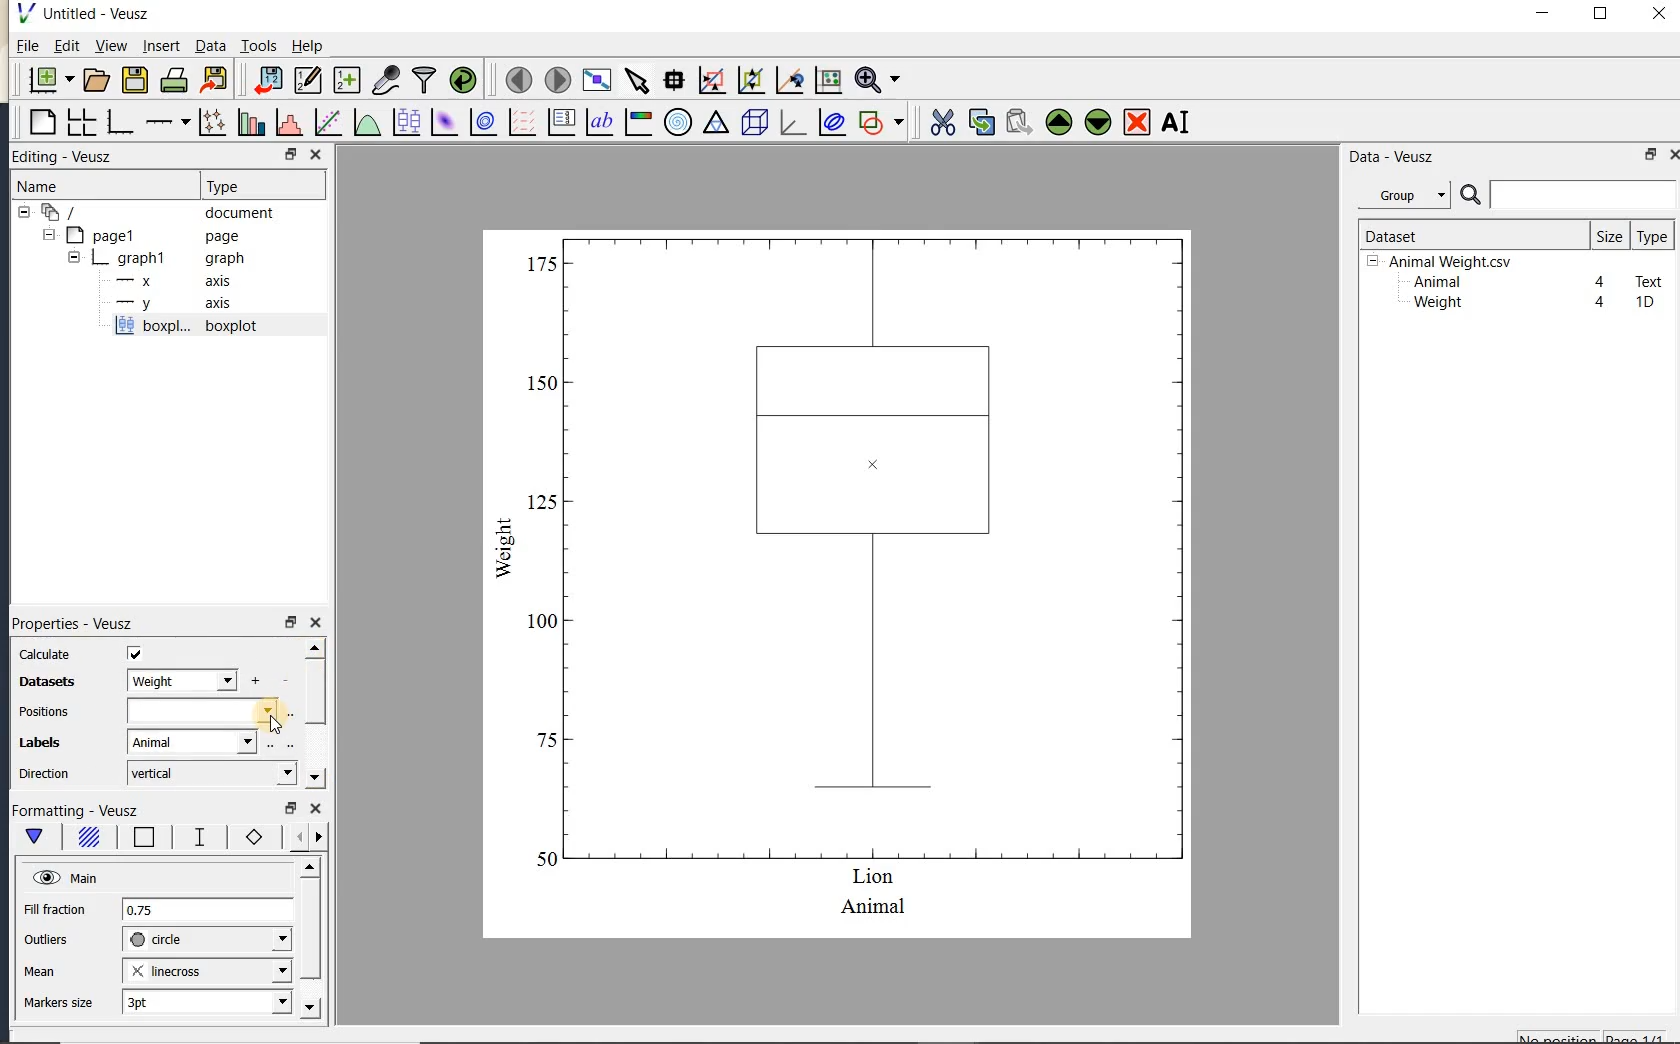 This screenshot has height=1044, width=1680. What do you see at coordinates (1601, 303) in the screenshot?
I see `4` at bounding box center [1601, 303].